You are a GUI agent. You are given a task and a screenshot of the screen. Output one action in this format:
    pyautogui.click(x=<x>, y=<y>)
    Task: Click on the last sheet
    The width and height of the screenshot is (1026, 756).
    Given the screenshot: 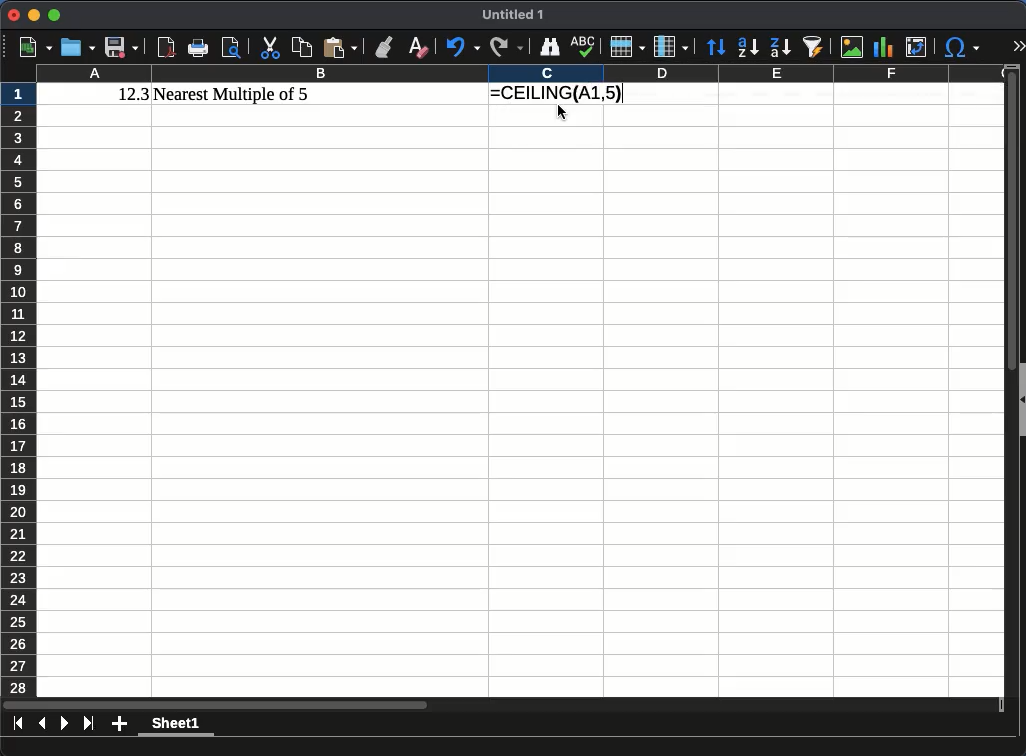 What is the action you would take?
    pyautogui.click(x=90, y=724)
    